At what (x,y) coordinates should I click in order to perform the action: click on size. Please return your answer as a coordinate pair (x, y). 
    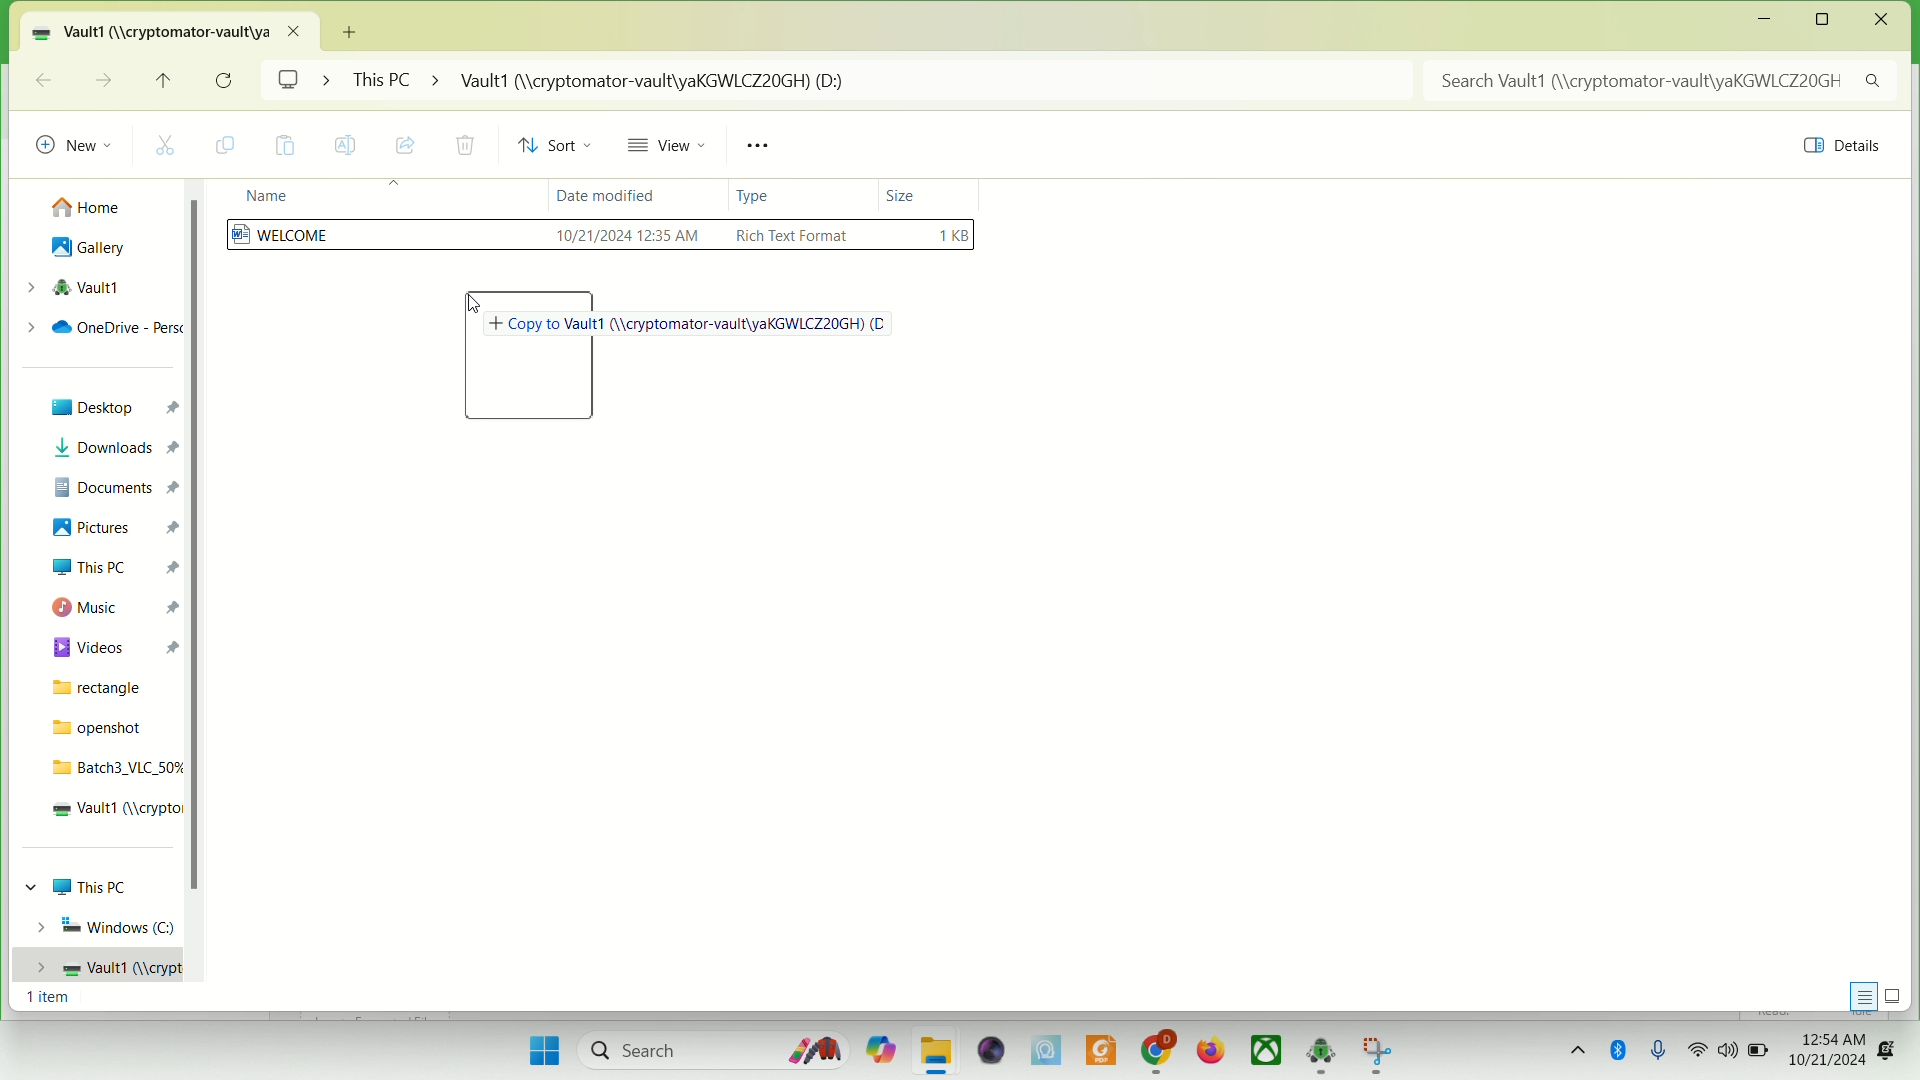
    Looking at the image, I should click on (902, 193).